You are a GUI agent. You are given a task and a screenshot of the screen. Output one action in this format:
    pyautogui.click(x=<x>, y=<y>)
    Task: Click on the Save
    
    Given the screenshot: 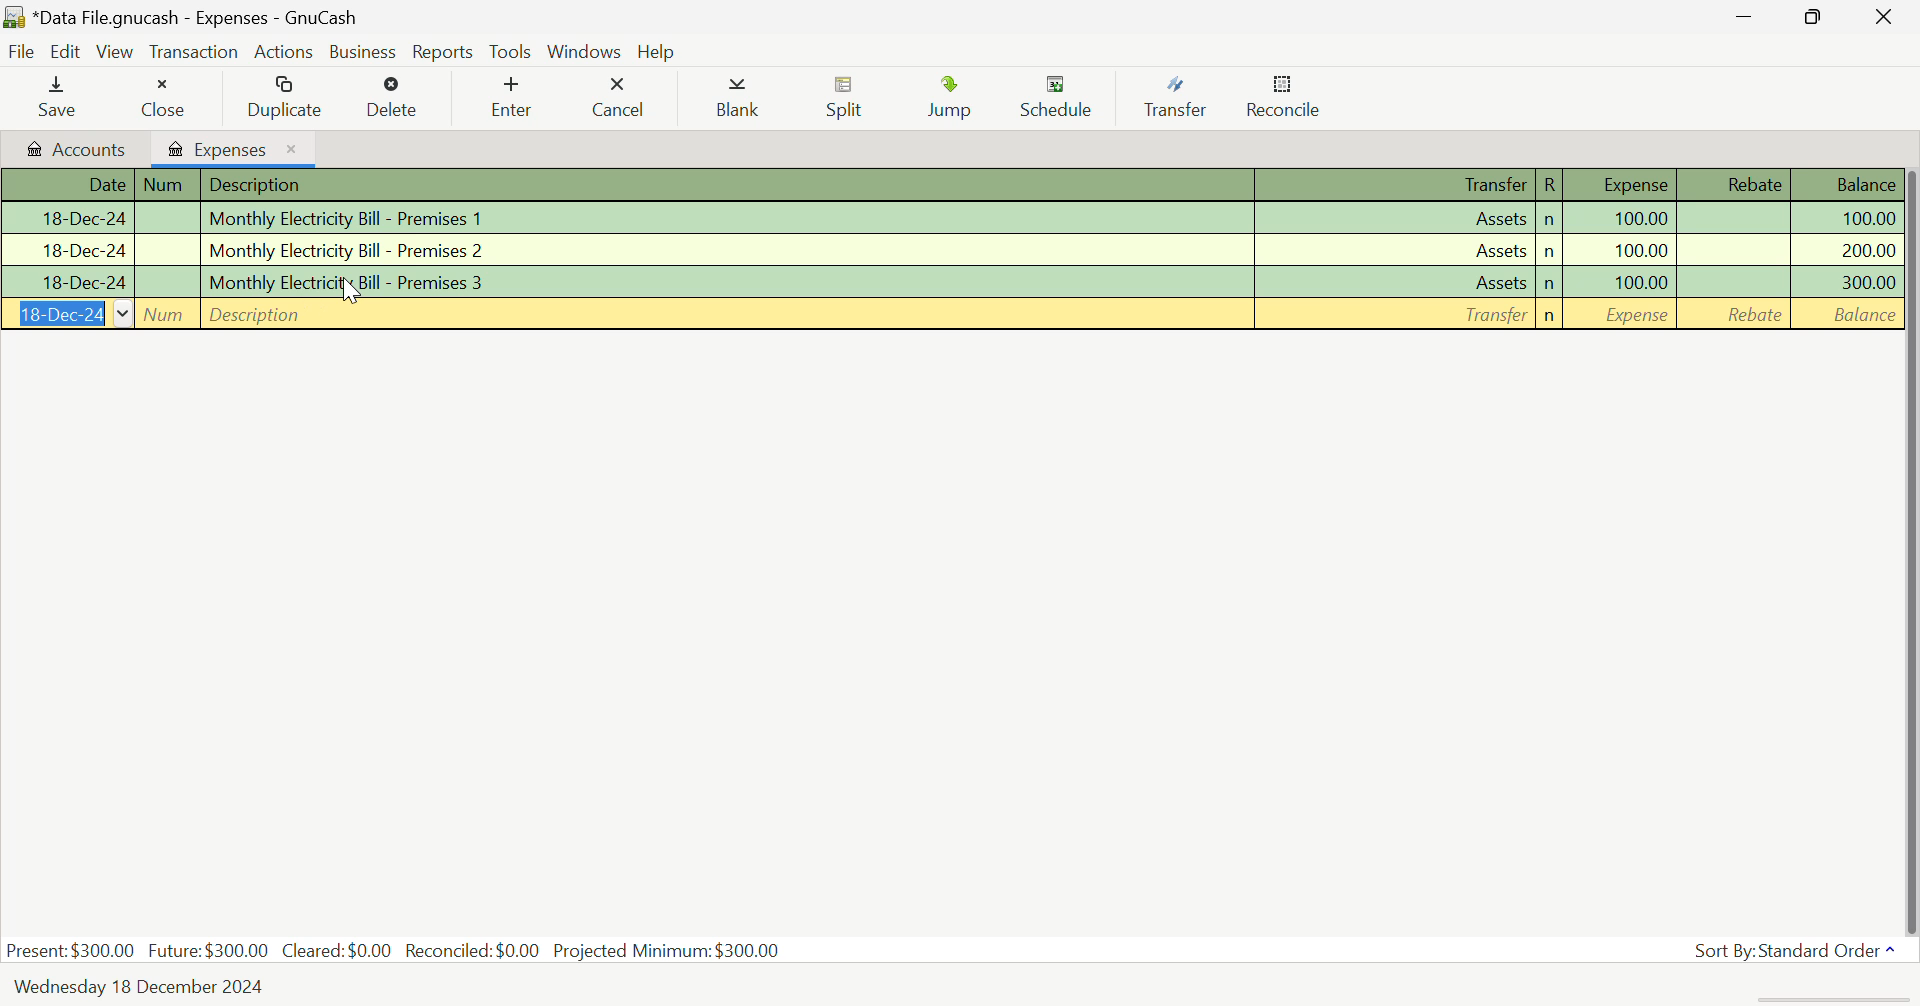 What is the action you would take?
    pyautogui.click(x=58, y=98)
    